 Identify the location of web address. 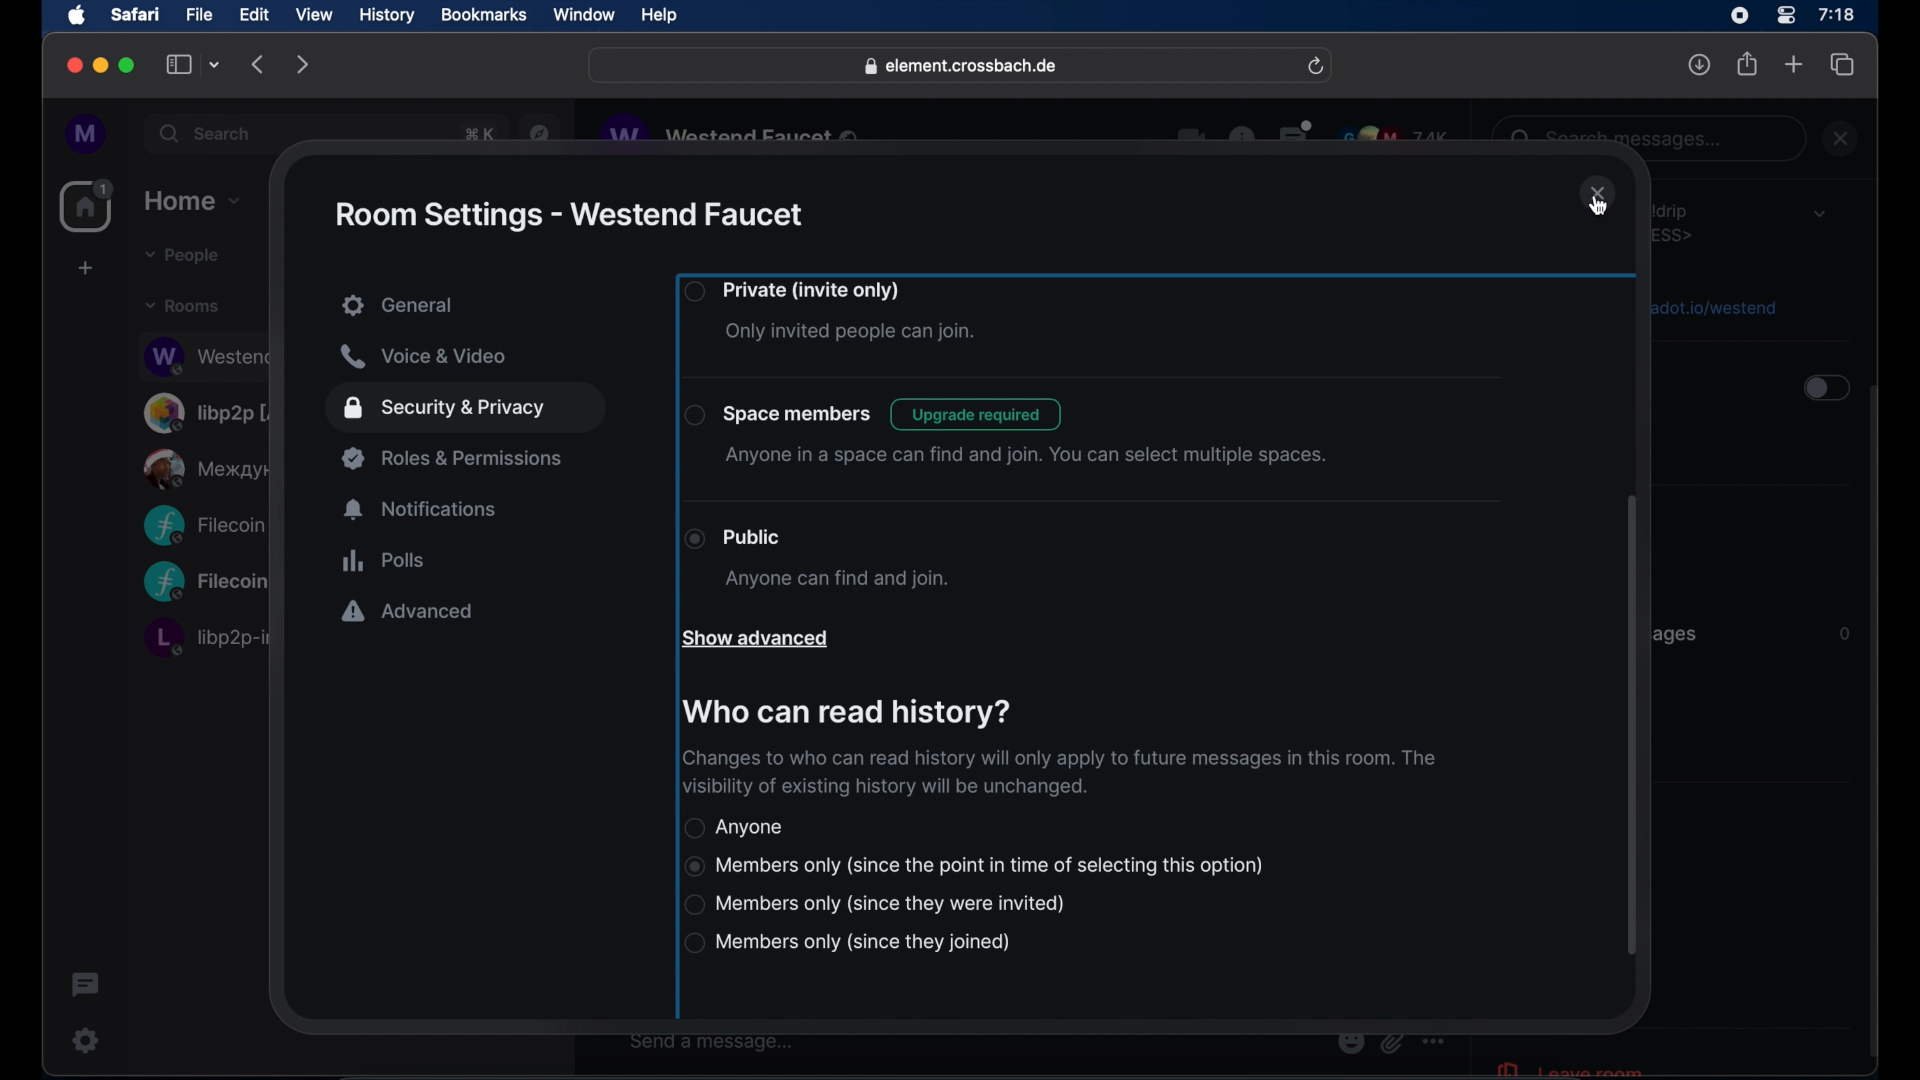
(963, 67).